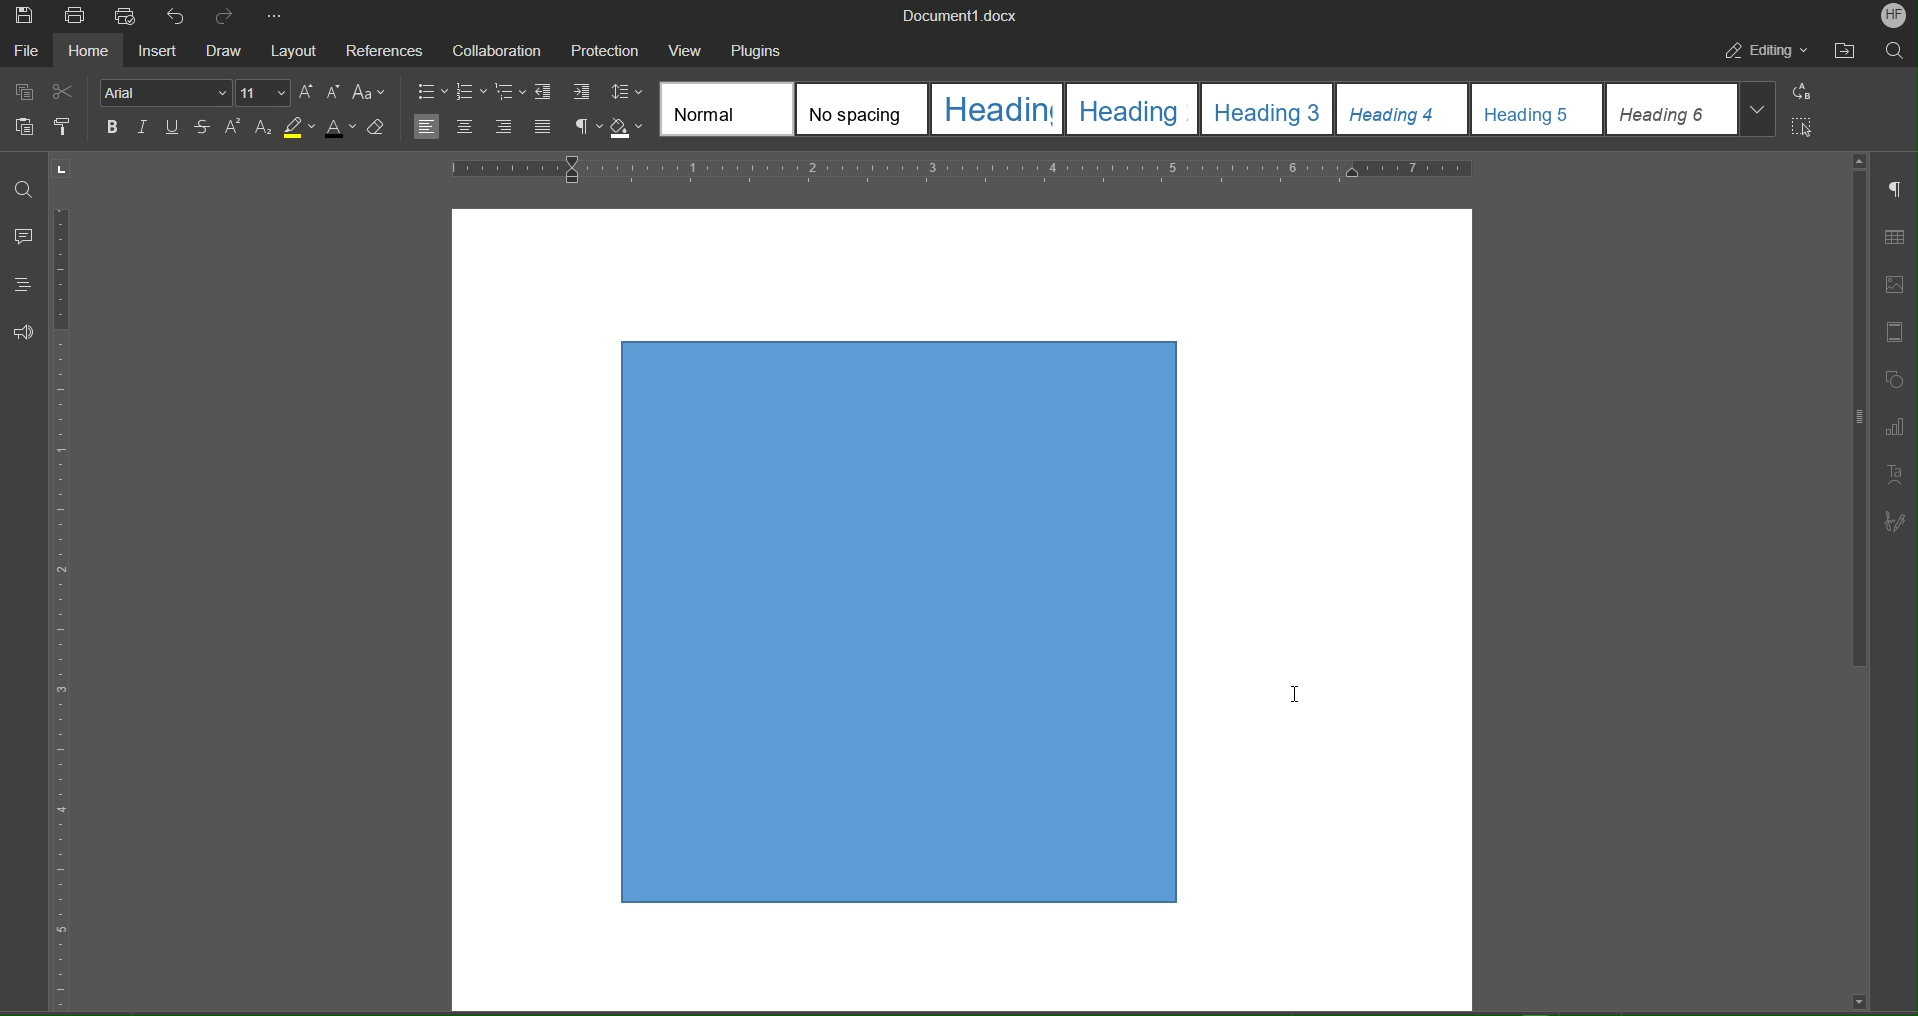 This screenshot has width=1918, height=1016. Describe the element at coordinates (499, 49) in the screenshot. I see `Collaboration` at that location.